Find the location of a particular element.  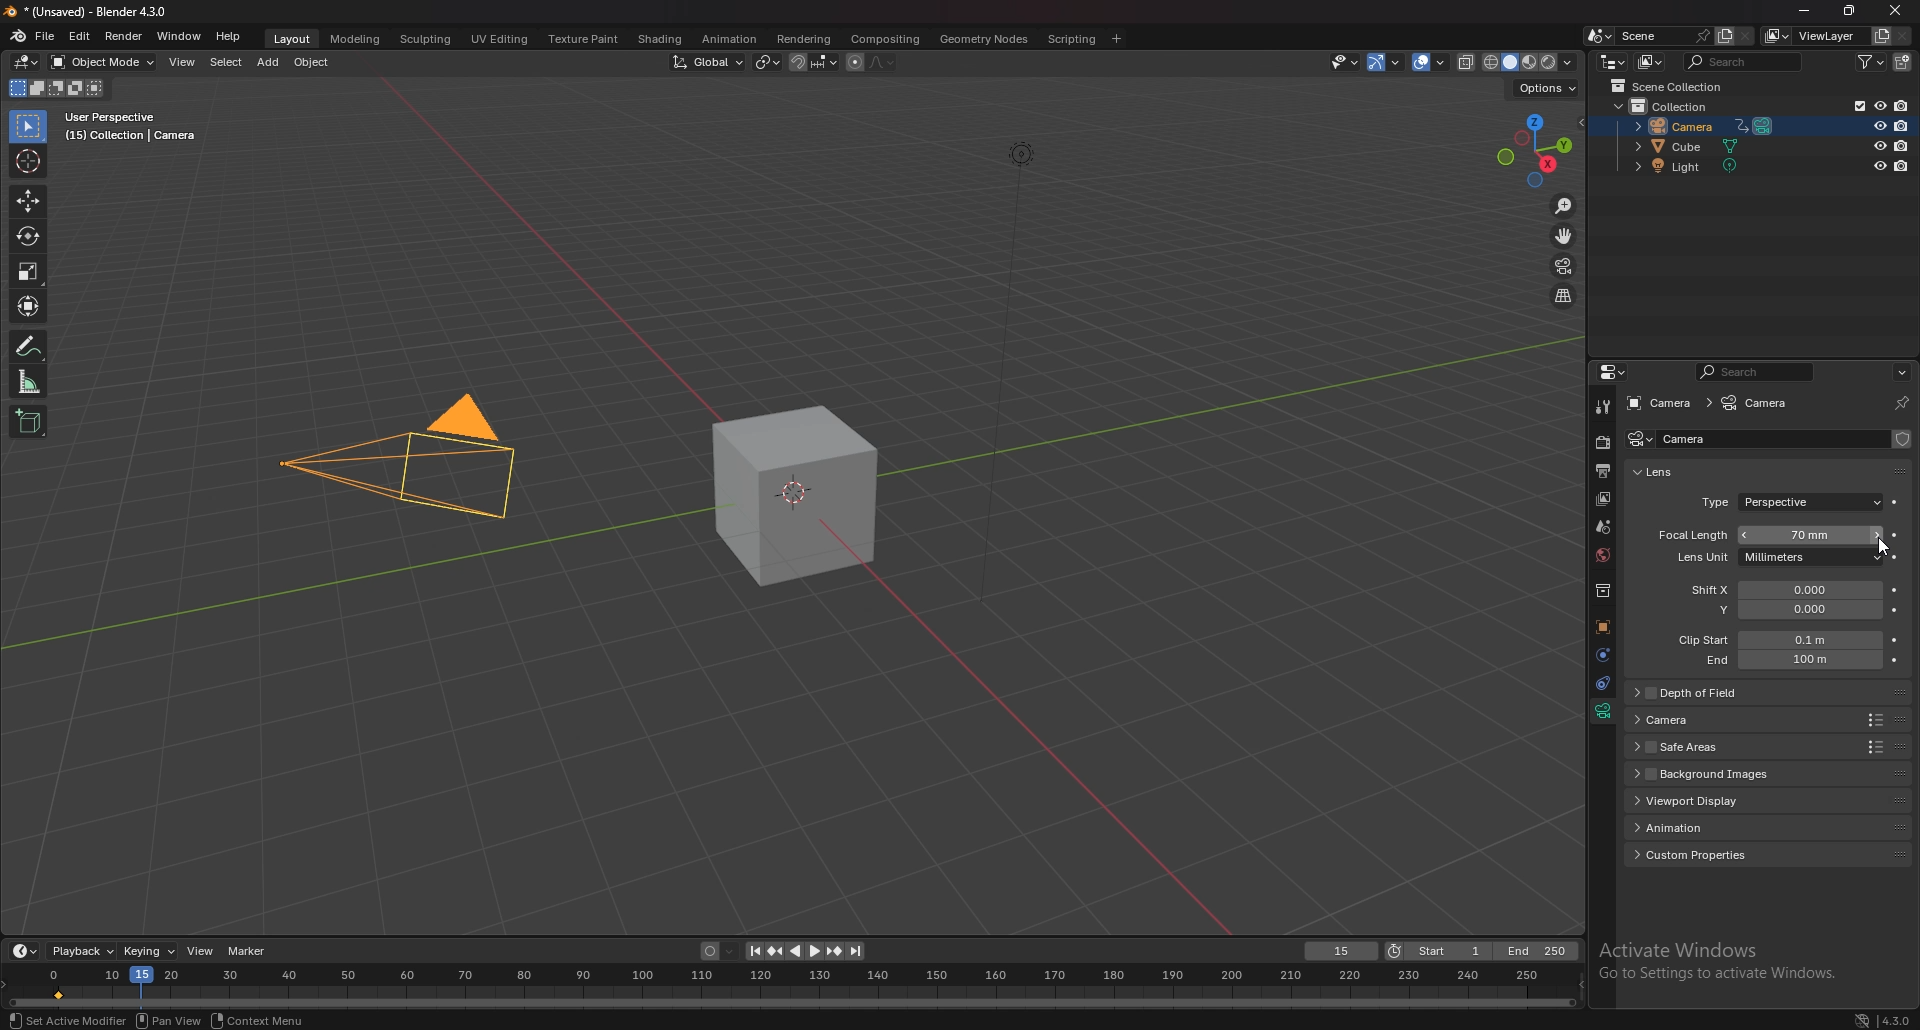

add collection is located at coordinates (1903, 61).